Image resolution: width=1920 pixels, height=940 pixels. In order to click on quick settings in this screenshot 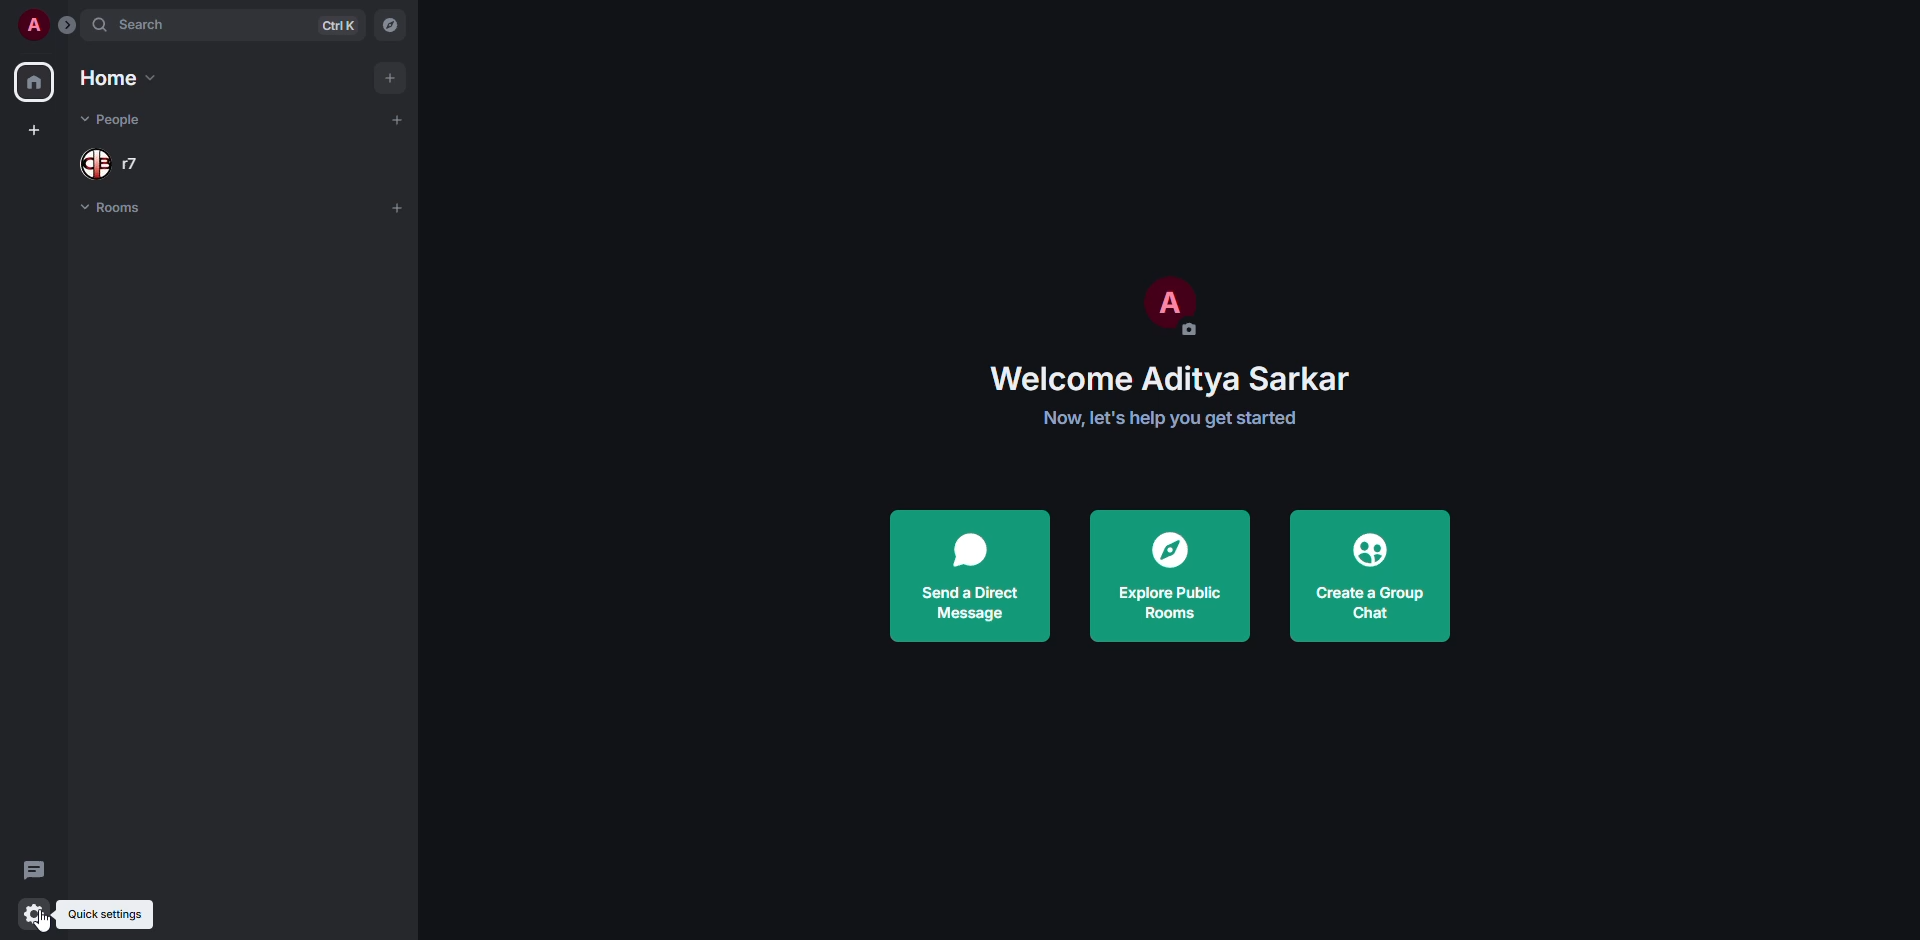, I will do `click(105, 914)`.